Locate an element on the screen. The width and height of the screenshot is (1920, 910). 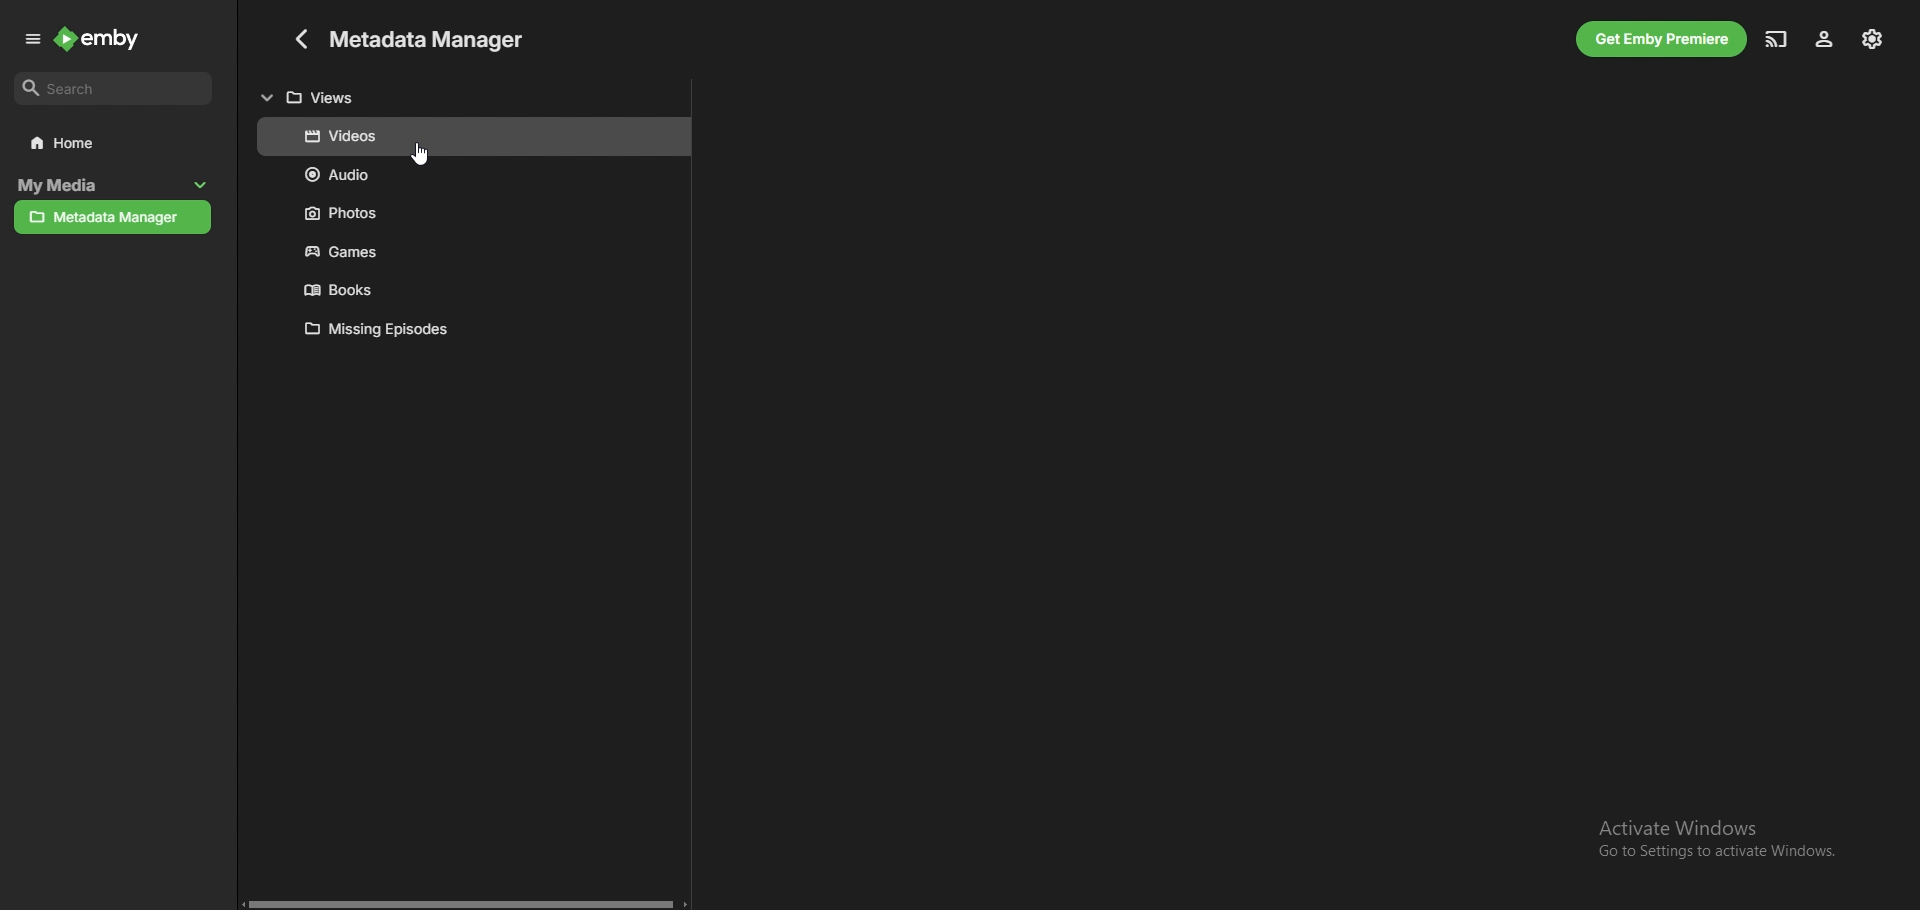
collapse is located at coordinates (201, 186).